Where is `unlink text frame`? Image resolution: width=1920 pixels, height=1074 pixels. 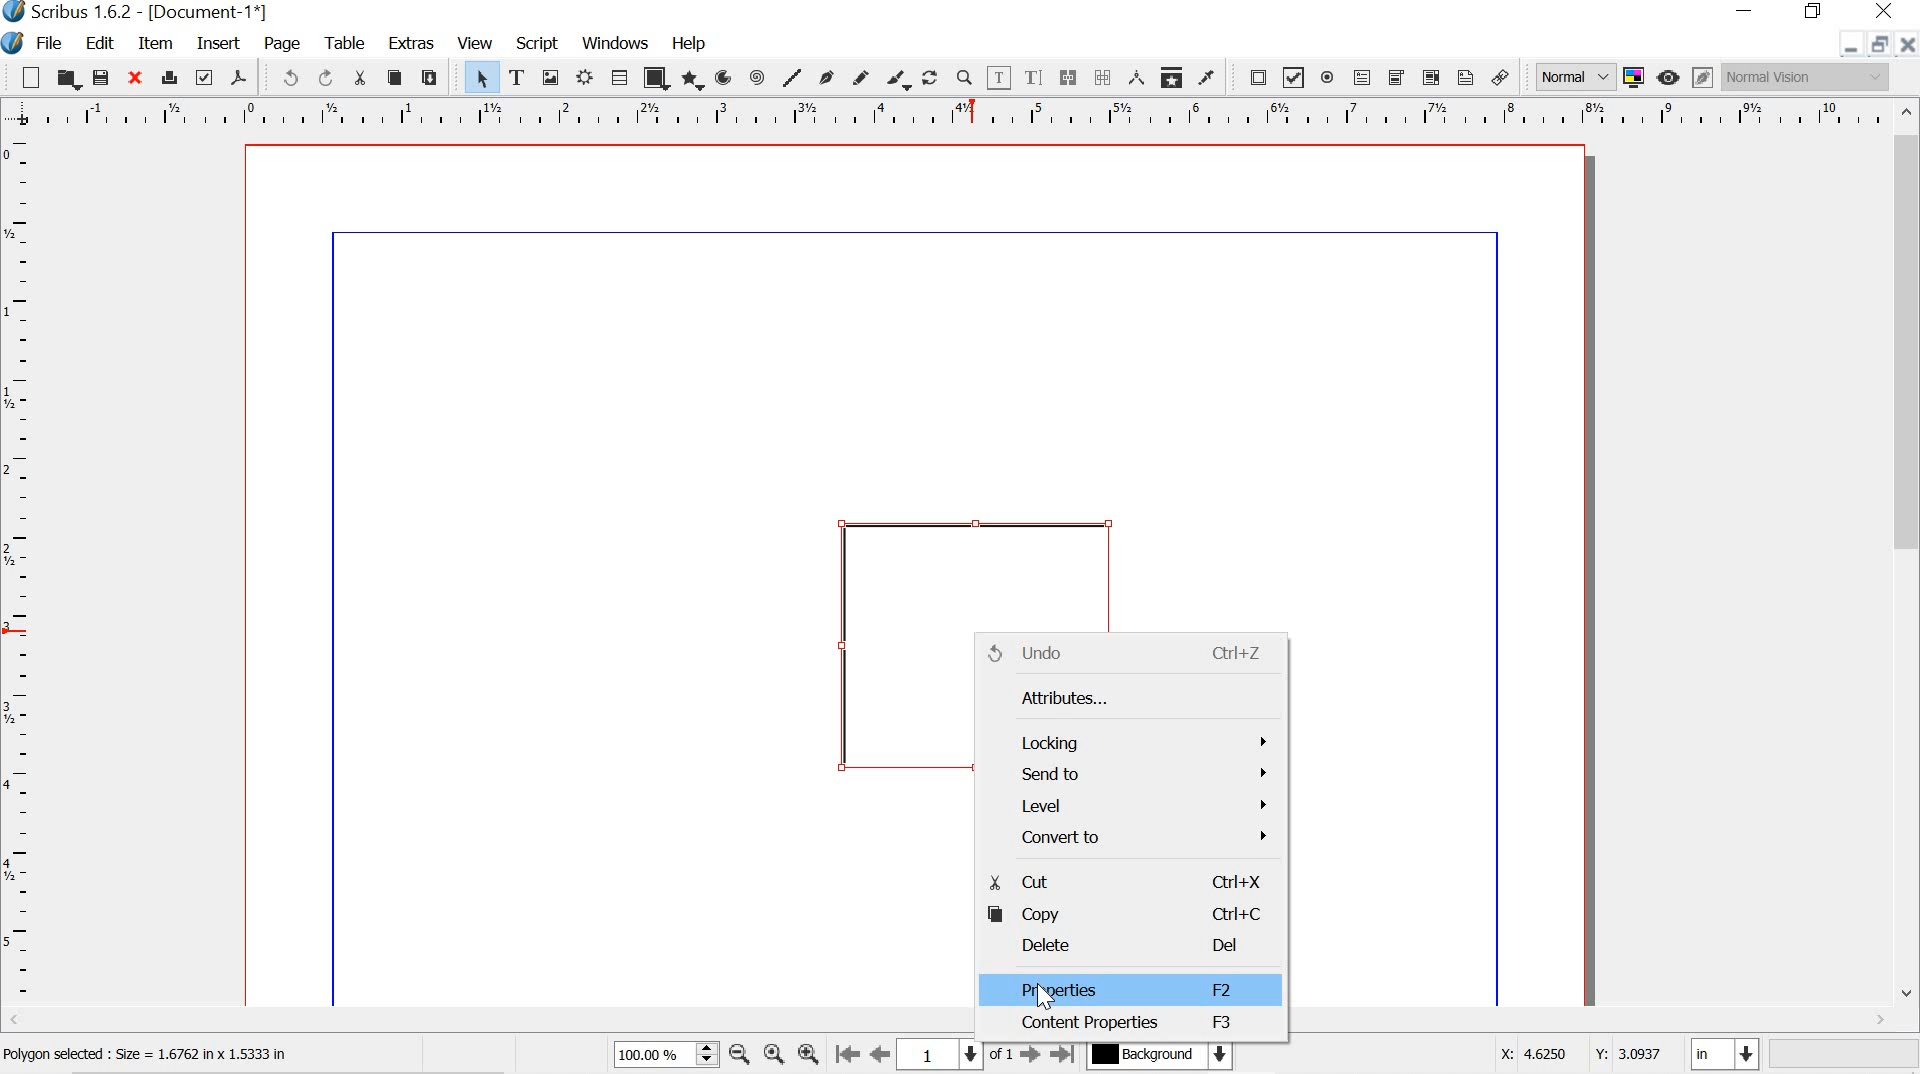
unlink text frame is located at coordinates (1102, 77).